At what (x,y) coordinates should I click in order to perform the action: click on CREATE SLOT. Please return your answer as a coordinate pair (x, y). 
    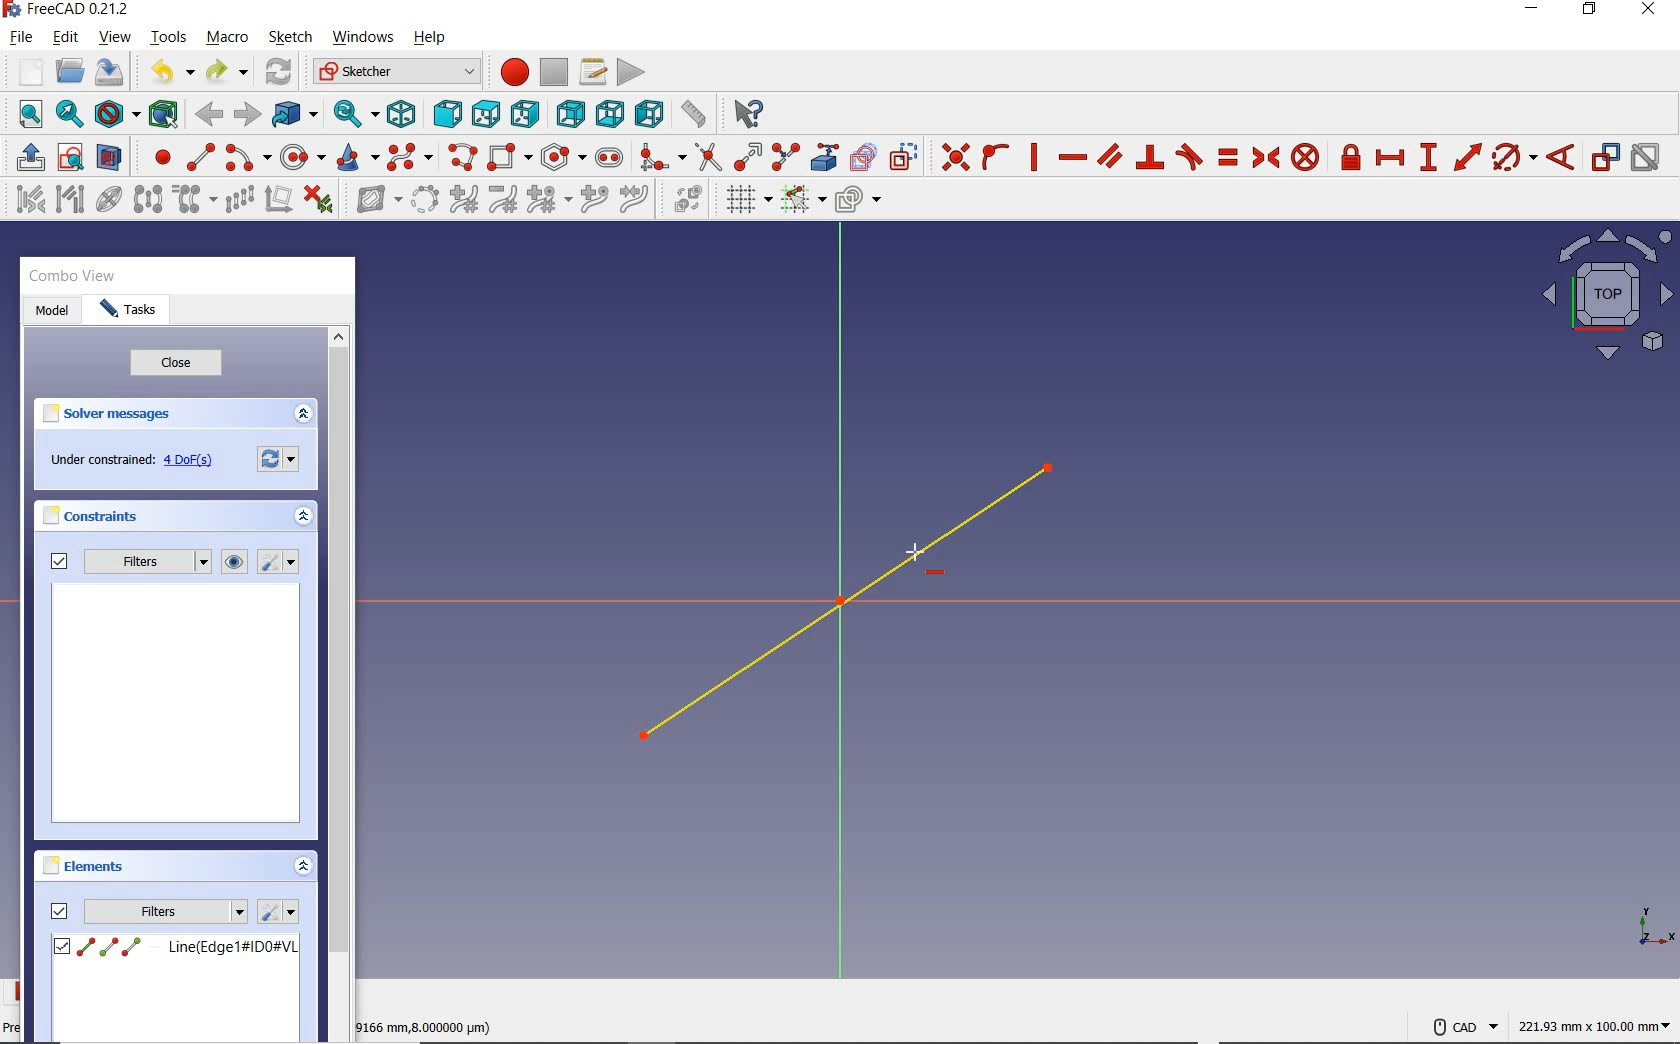
    Looking at the image, I should click on (609, 157).